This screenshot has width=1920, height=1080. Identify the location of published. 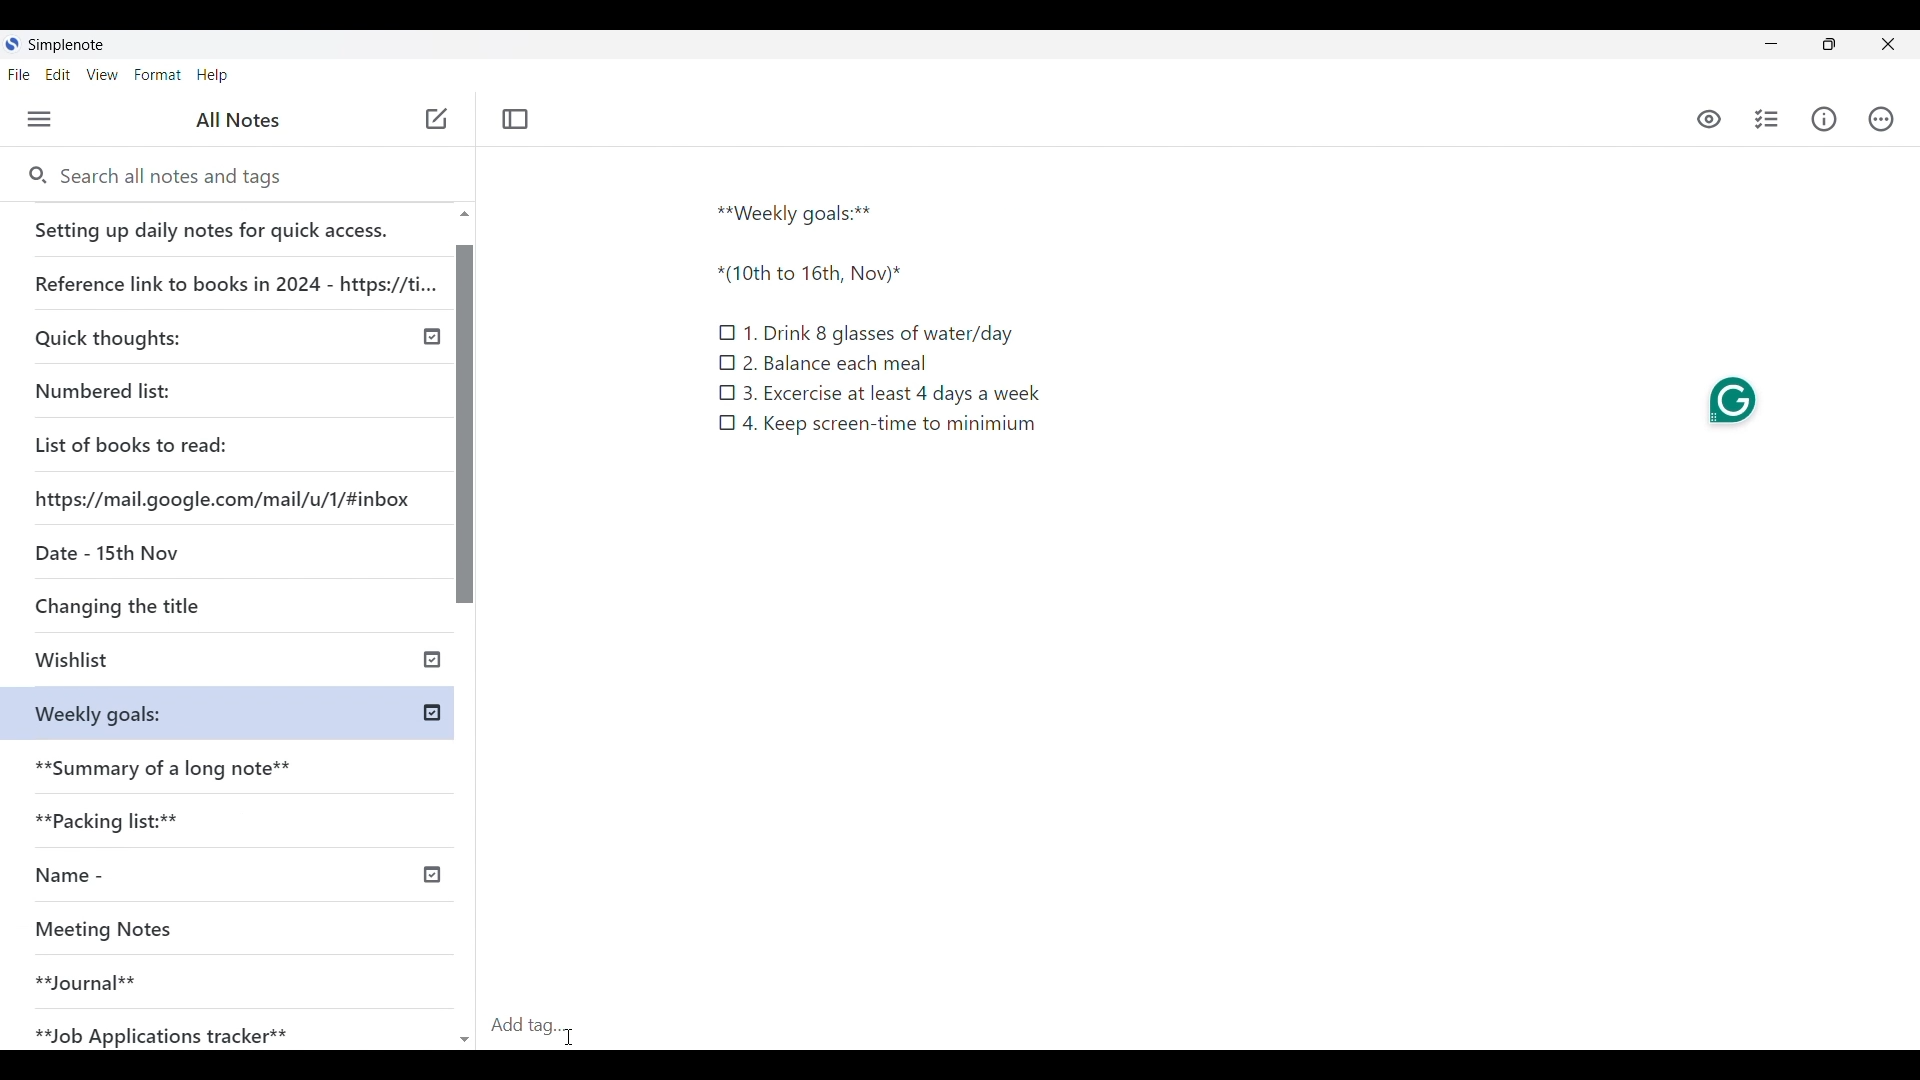
(430, 875).